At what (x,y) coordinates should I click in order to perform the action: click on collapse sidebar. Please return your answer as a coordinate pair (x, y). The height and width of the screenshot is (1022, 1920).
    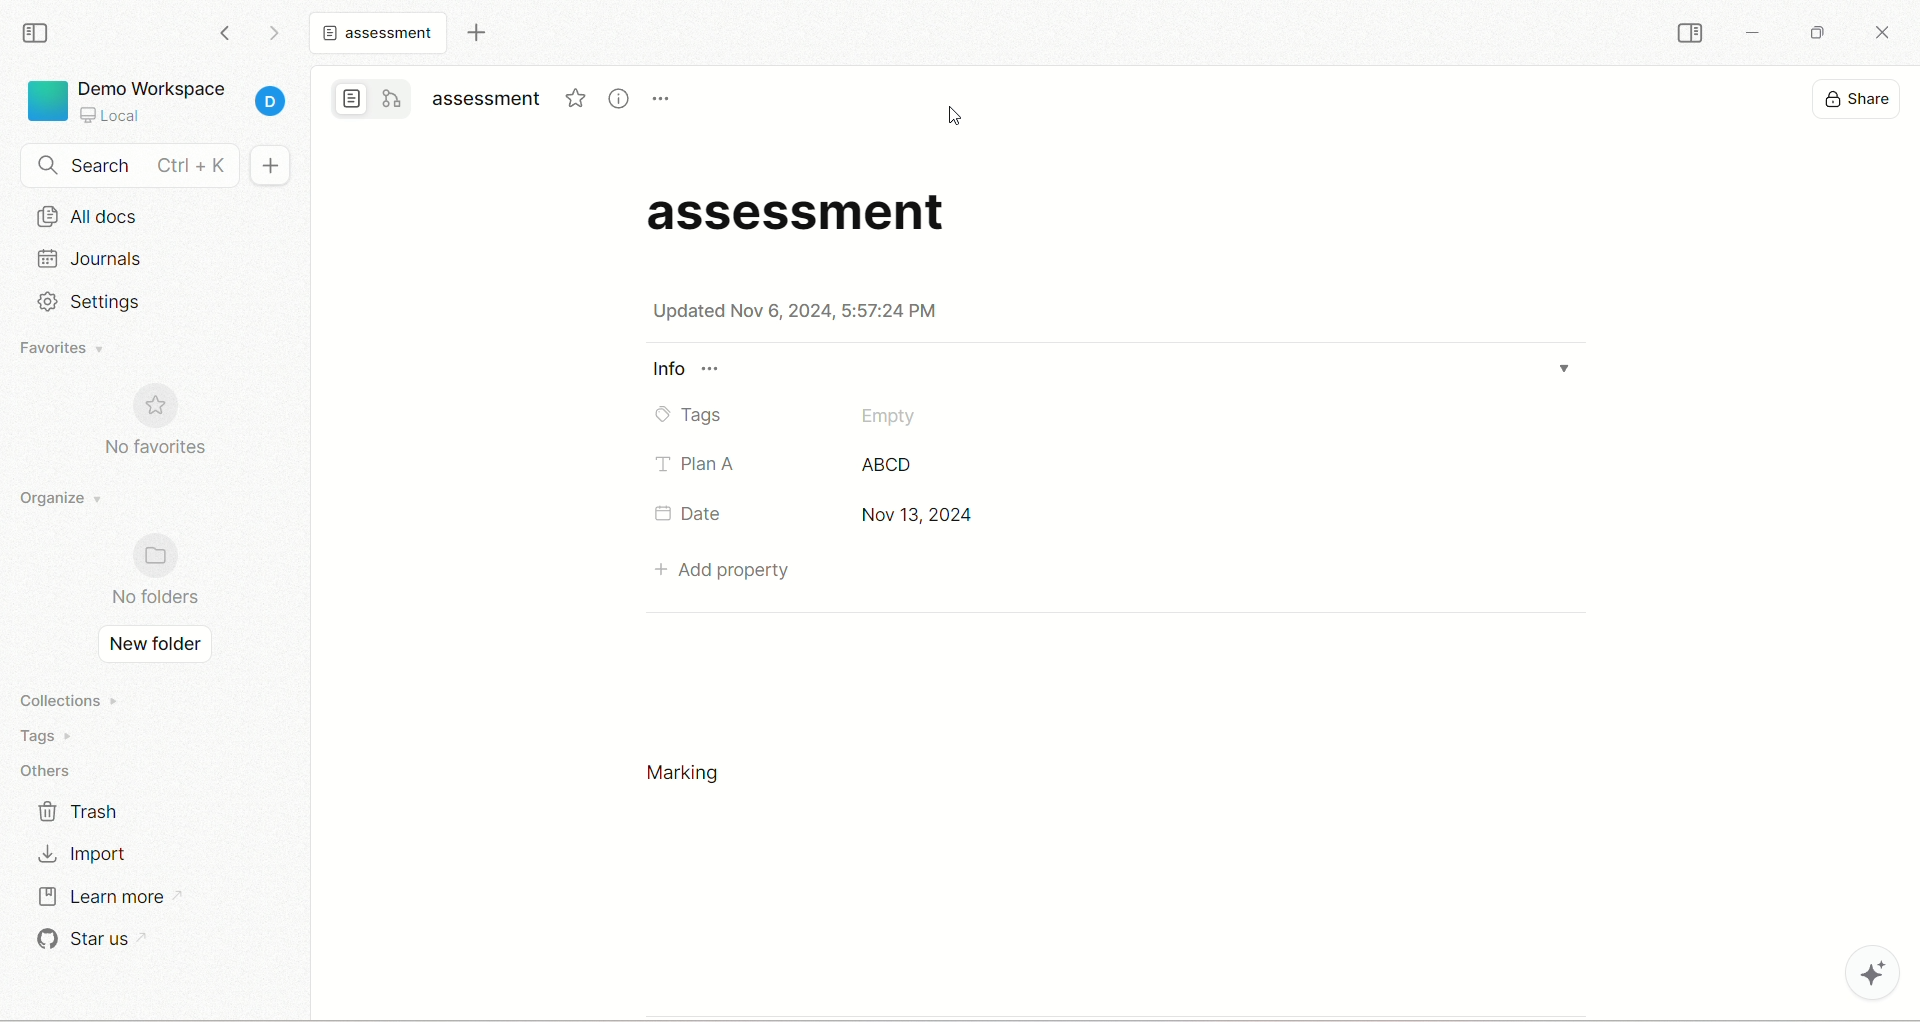
    Looking at the image, I should click on (40, 34).